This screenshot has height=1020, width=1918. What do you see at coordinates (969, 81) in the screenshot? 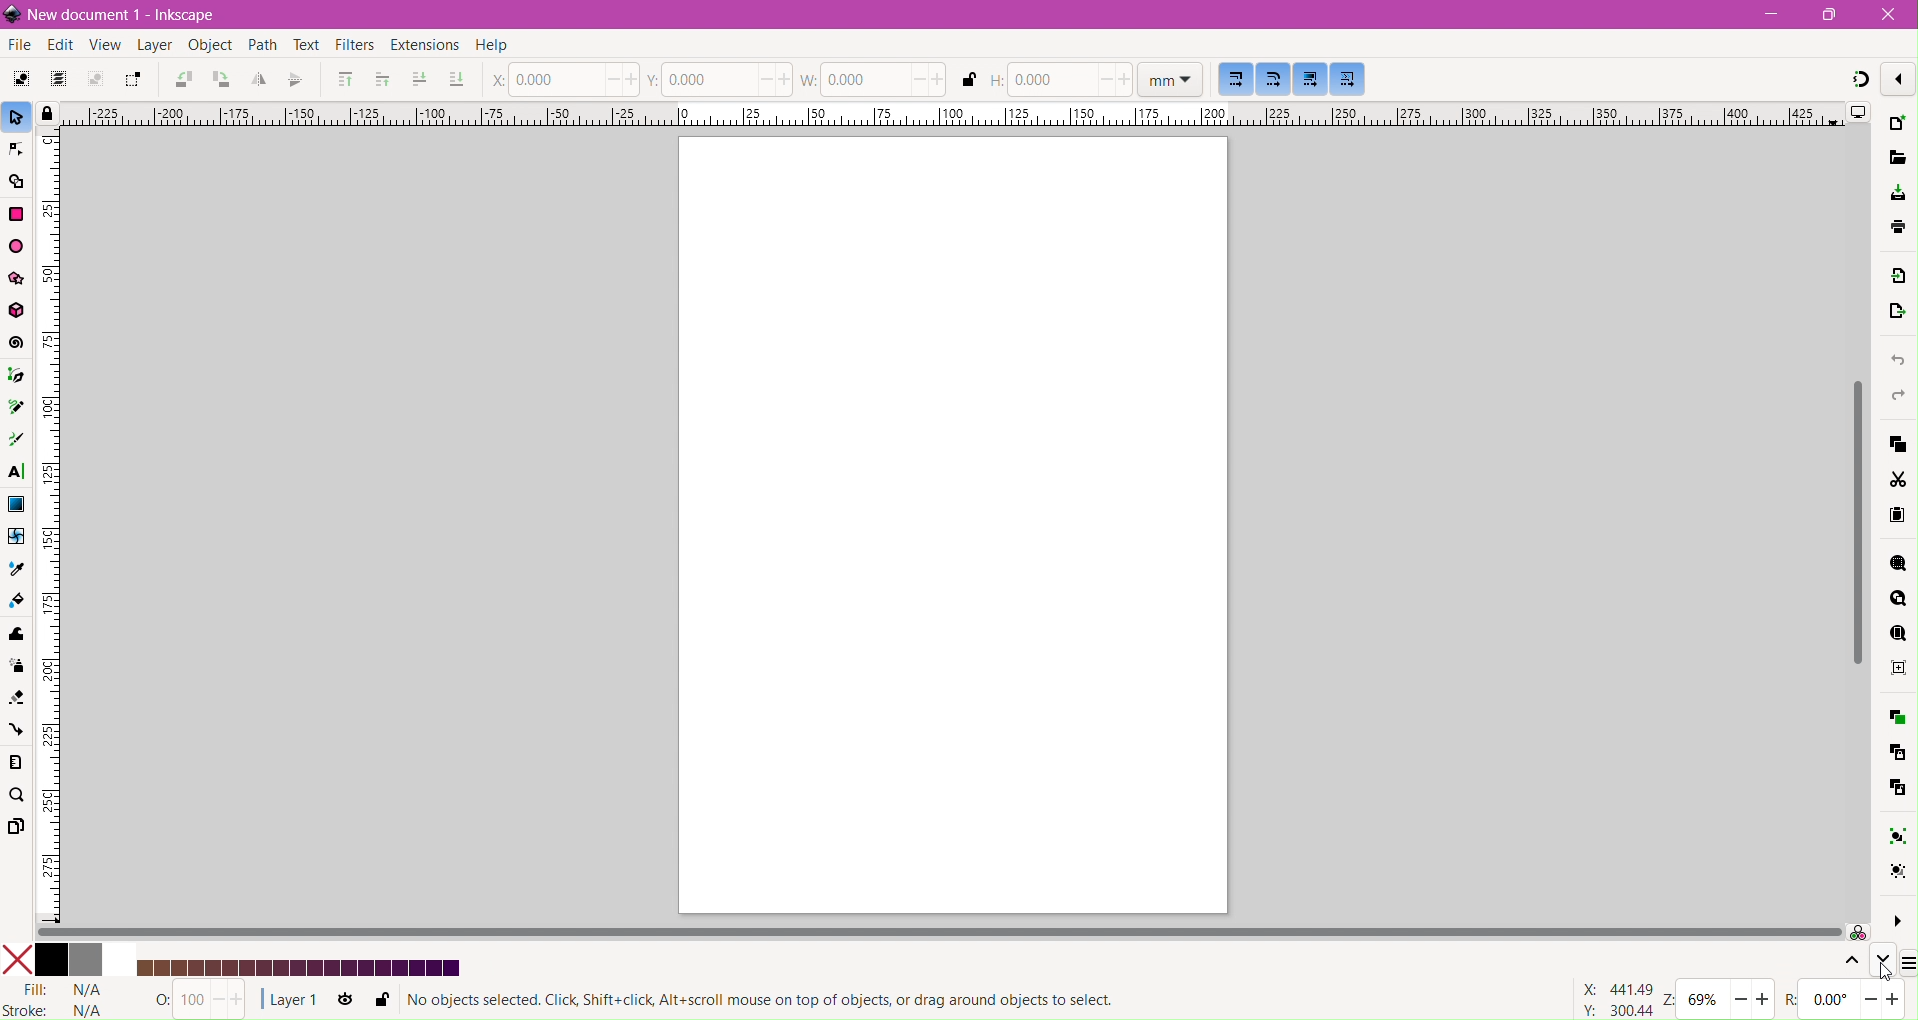
I see `When locked, change both width and height by the same proportion ` at bounding box center [969, 81].